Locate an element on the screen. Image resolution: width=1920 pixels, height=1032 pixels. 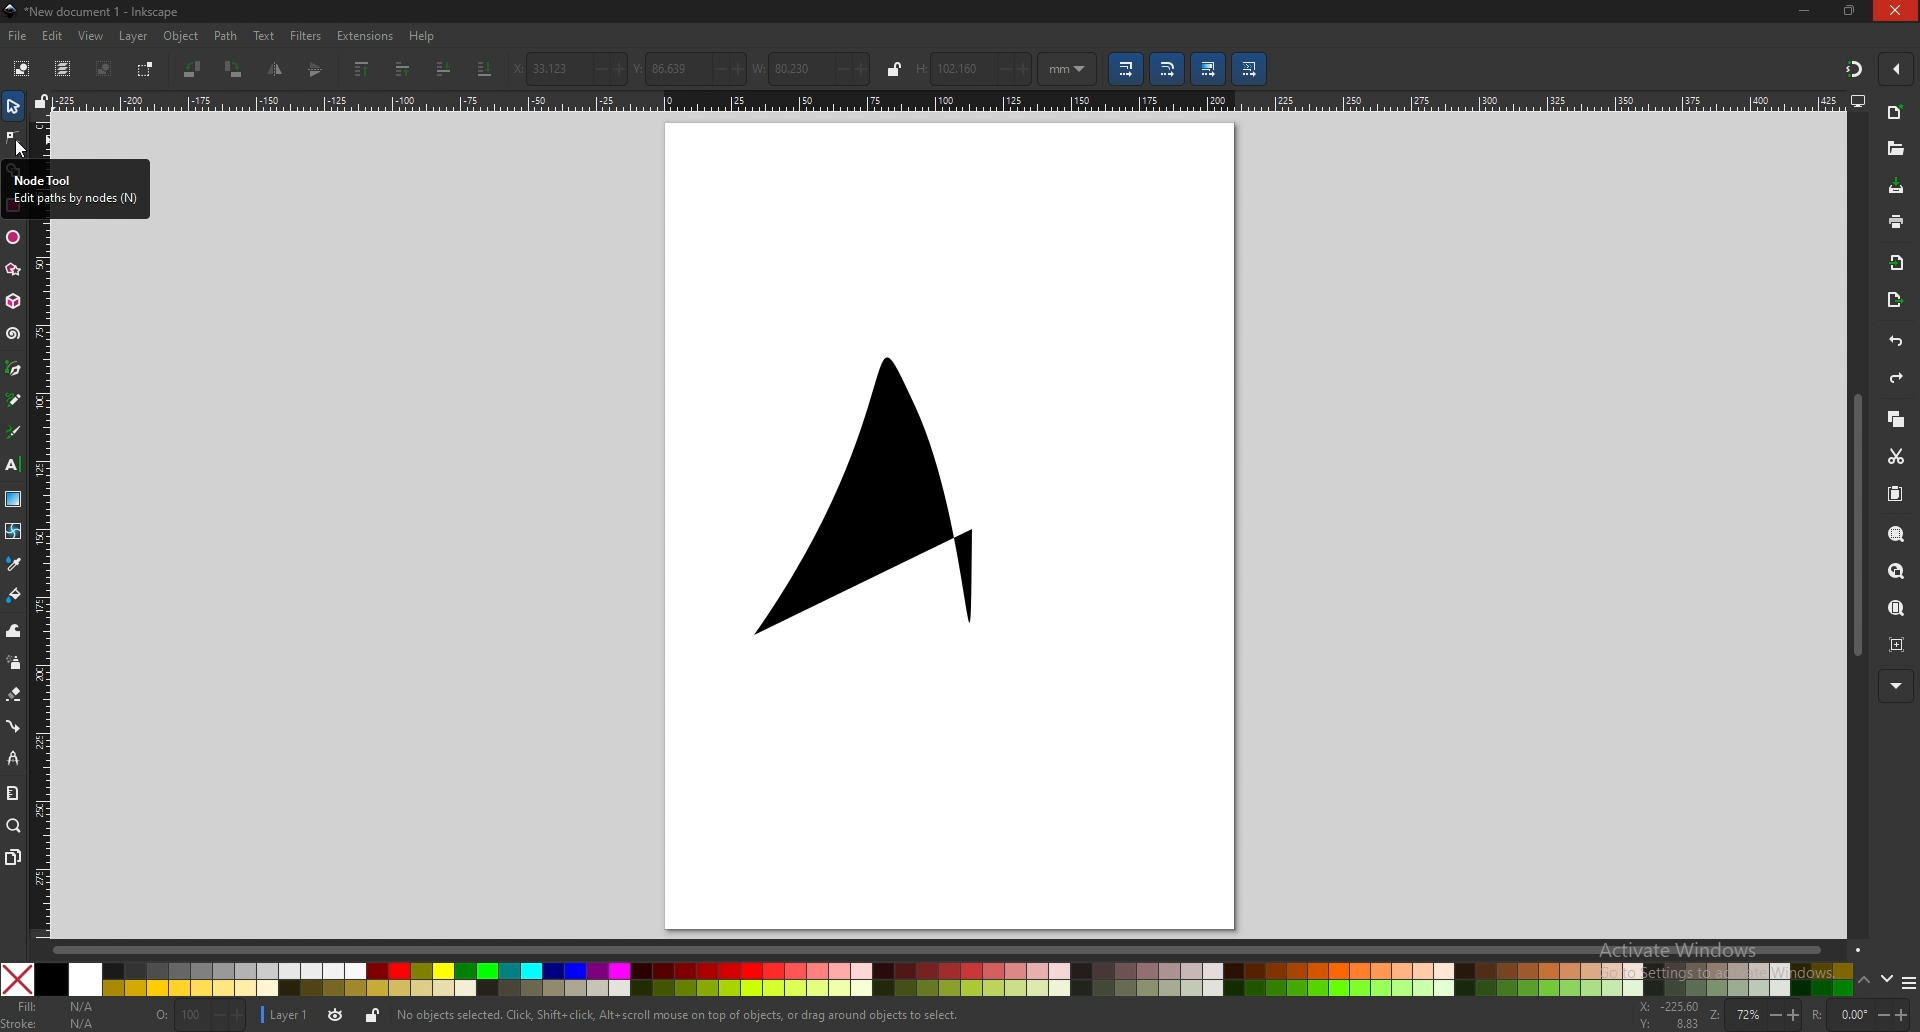
cursor coordinates is located at coordinates (1670, 1015).